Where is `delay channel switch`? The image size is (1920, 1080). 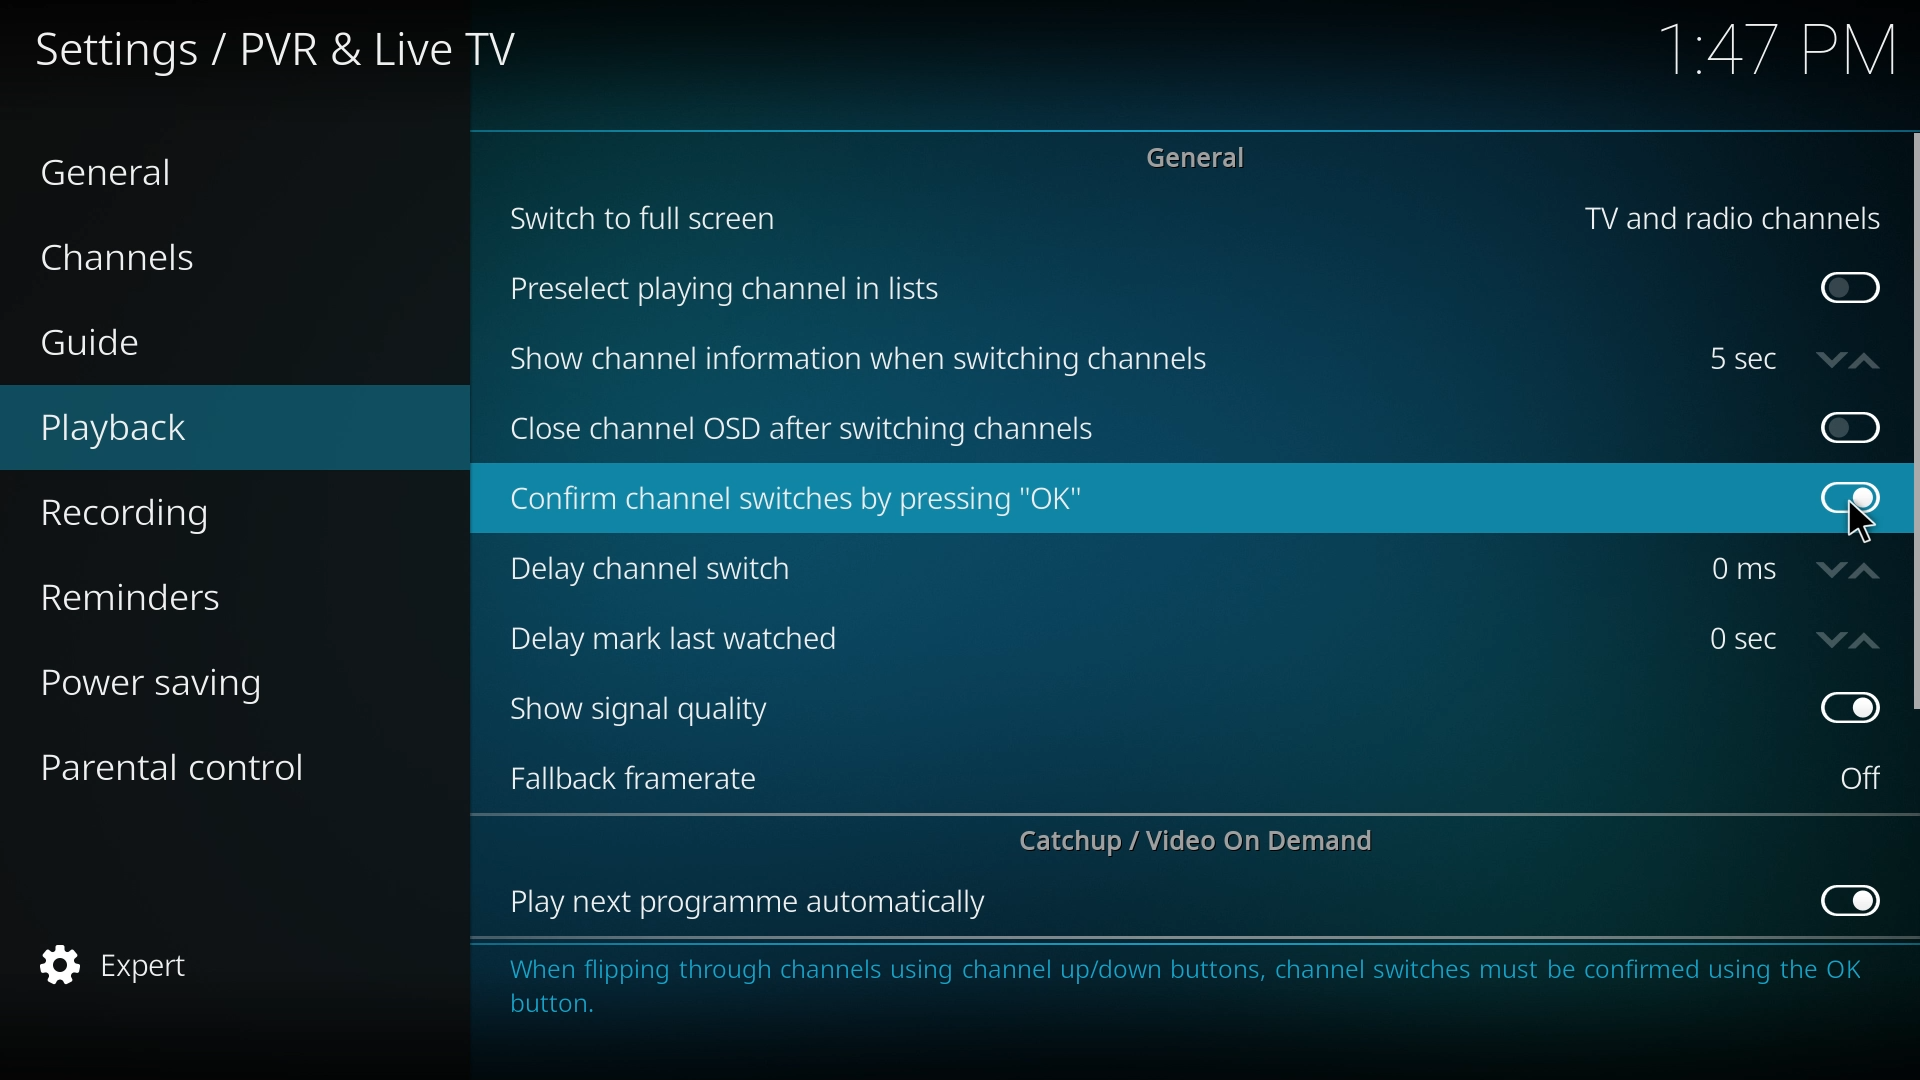 delay channel switch is located at coordinates (668, 569).